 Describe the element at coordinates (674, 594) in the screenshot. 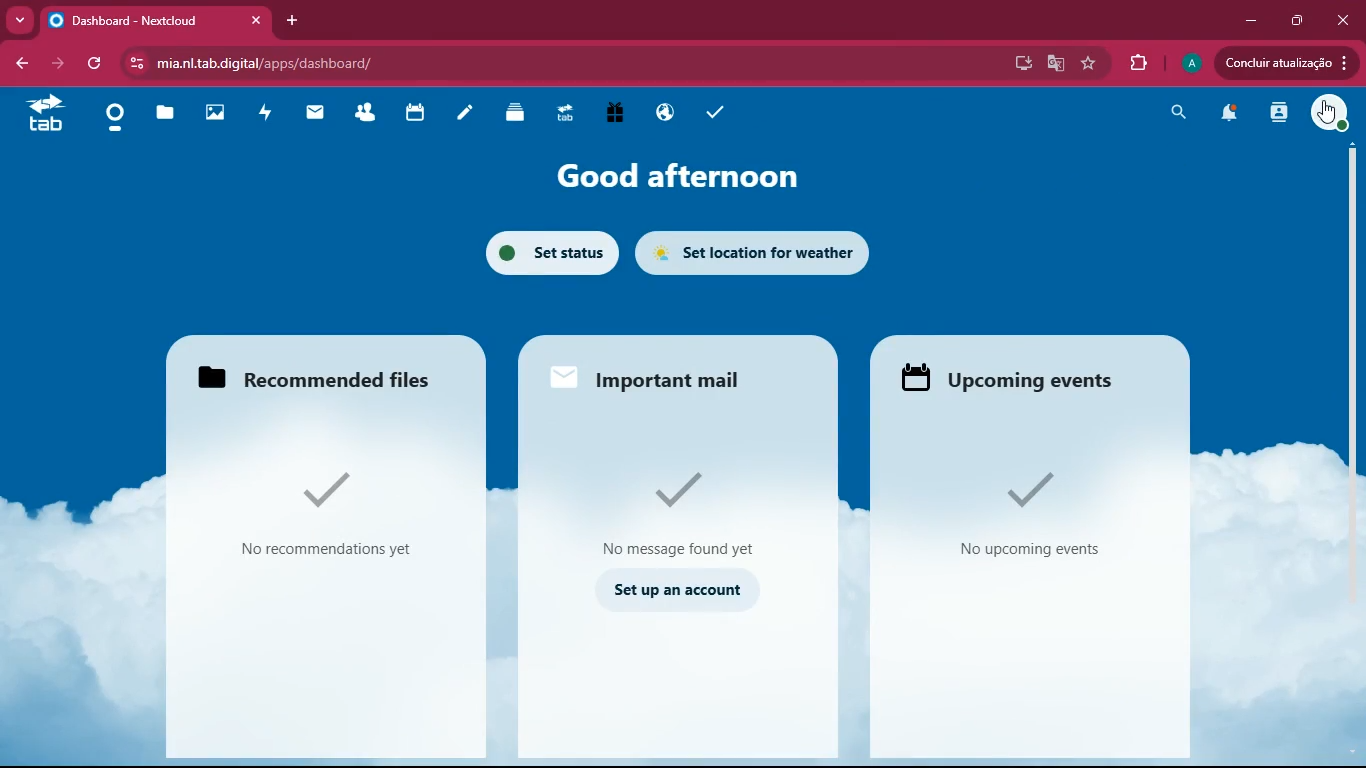

I see `set up account` at that location.